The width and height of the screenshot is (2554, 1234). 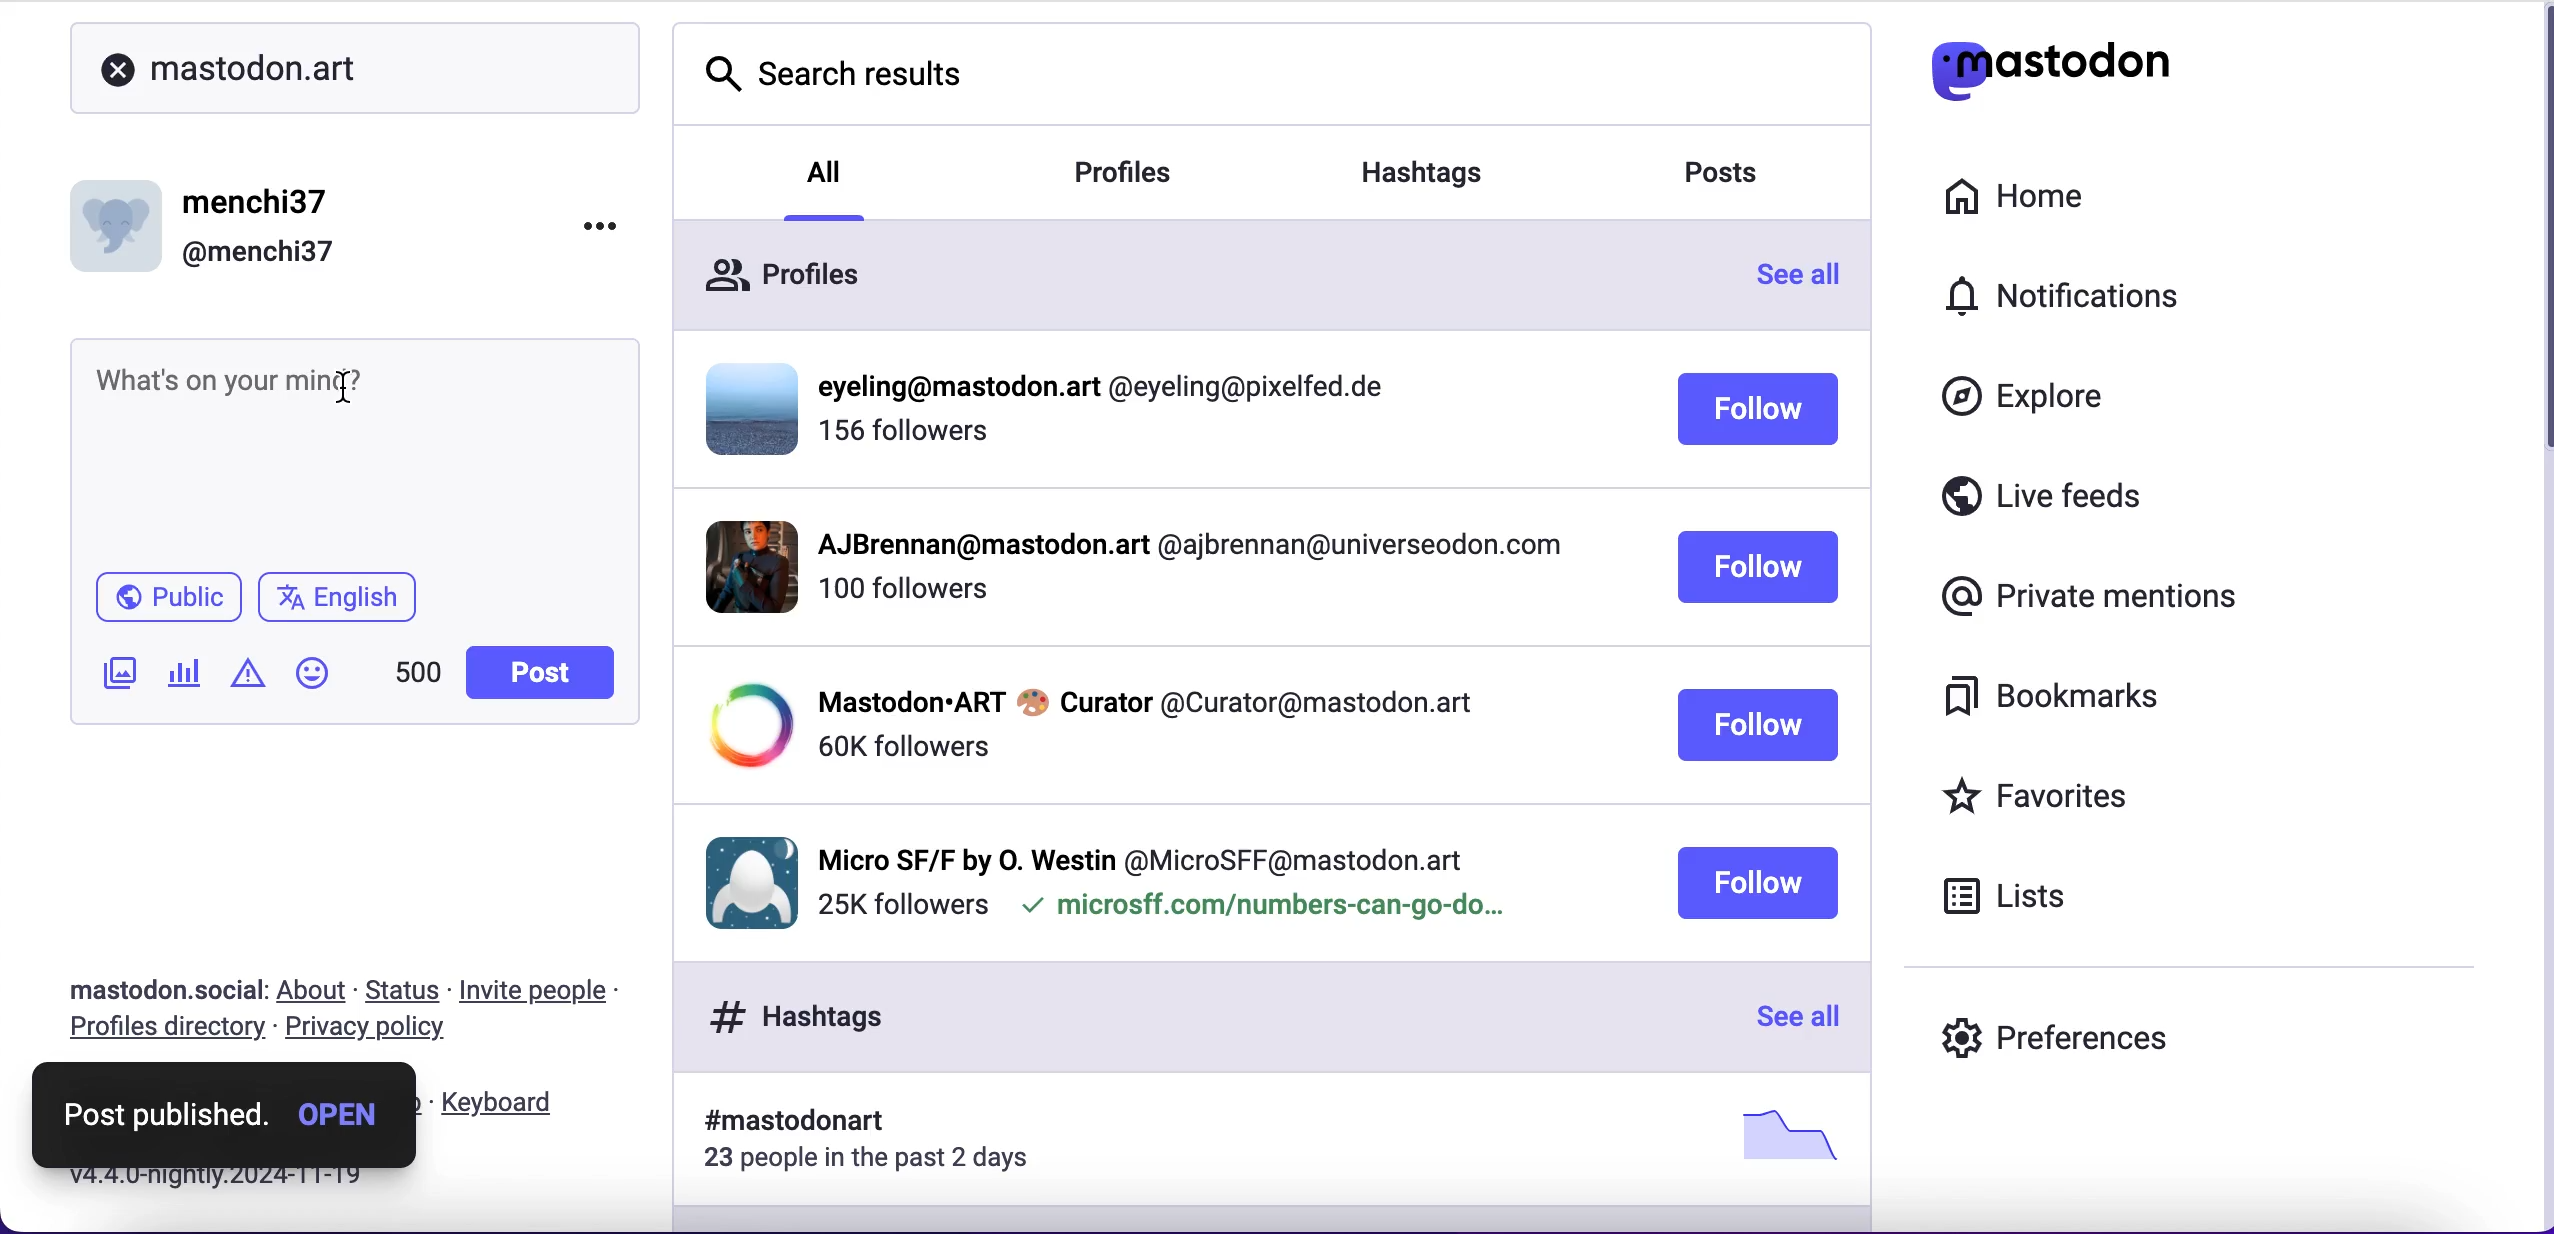 I want to click on post, so click(x=532, y=670).